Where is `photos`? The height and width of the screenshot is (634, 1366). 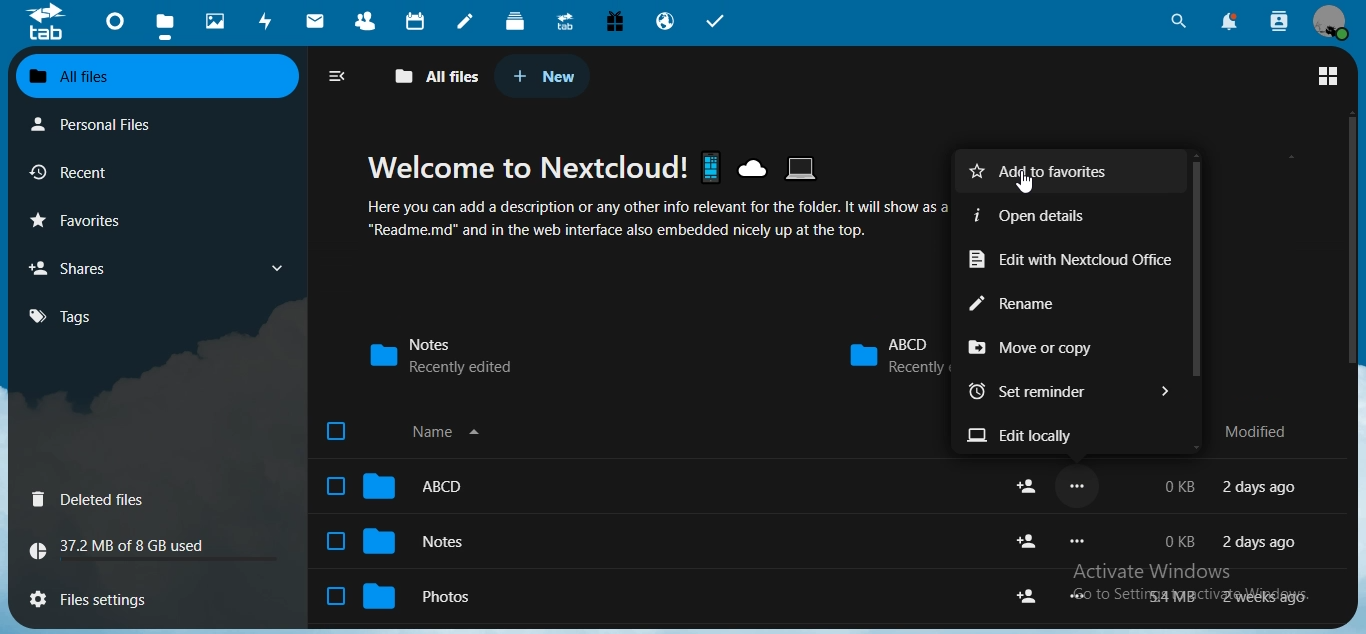 photos is located at coordinates (219, 20).